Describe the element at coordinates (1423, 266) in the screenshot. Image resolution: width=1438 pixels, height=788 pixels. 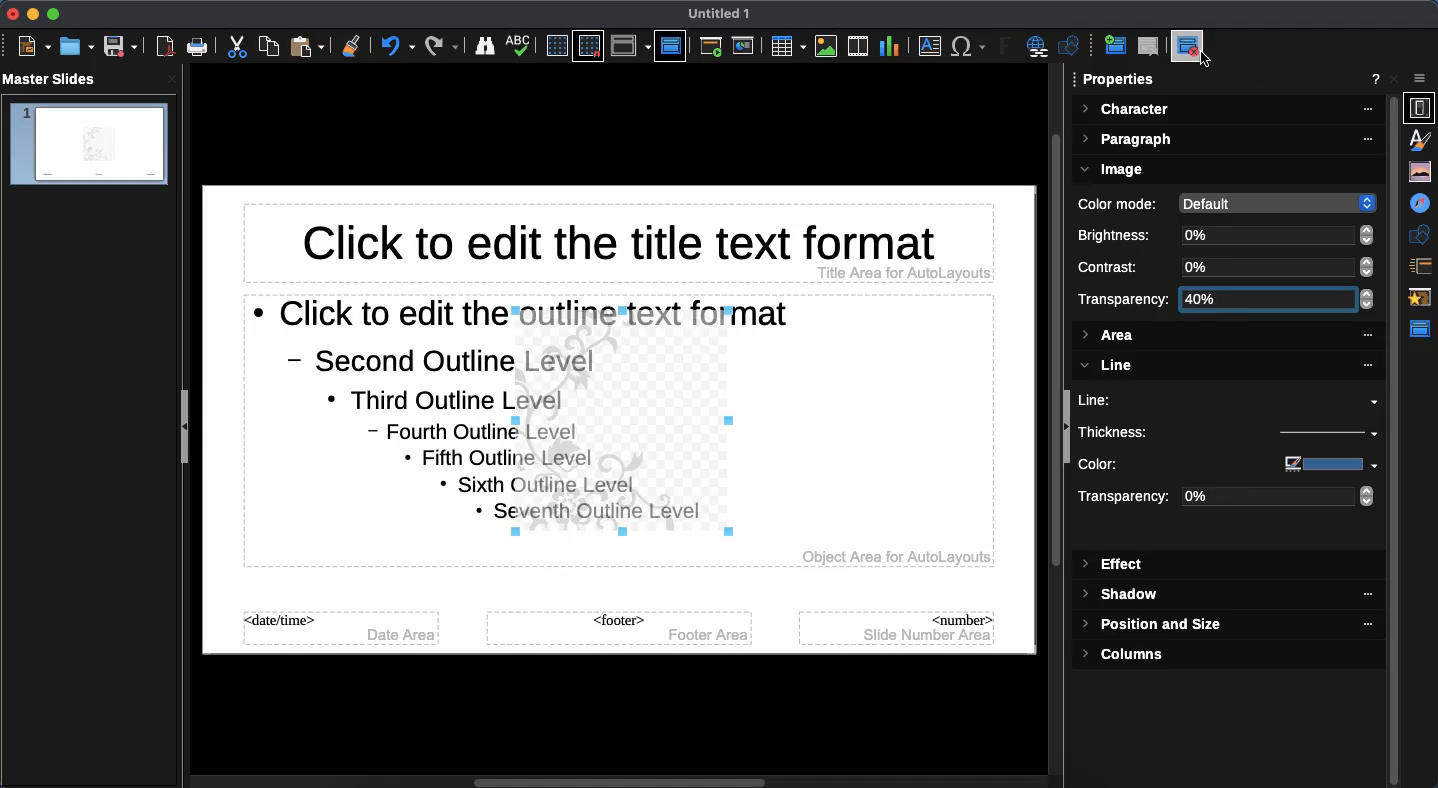
I see `Slide transition` at that location.